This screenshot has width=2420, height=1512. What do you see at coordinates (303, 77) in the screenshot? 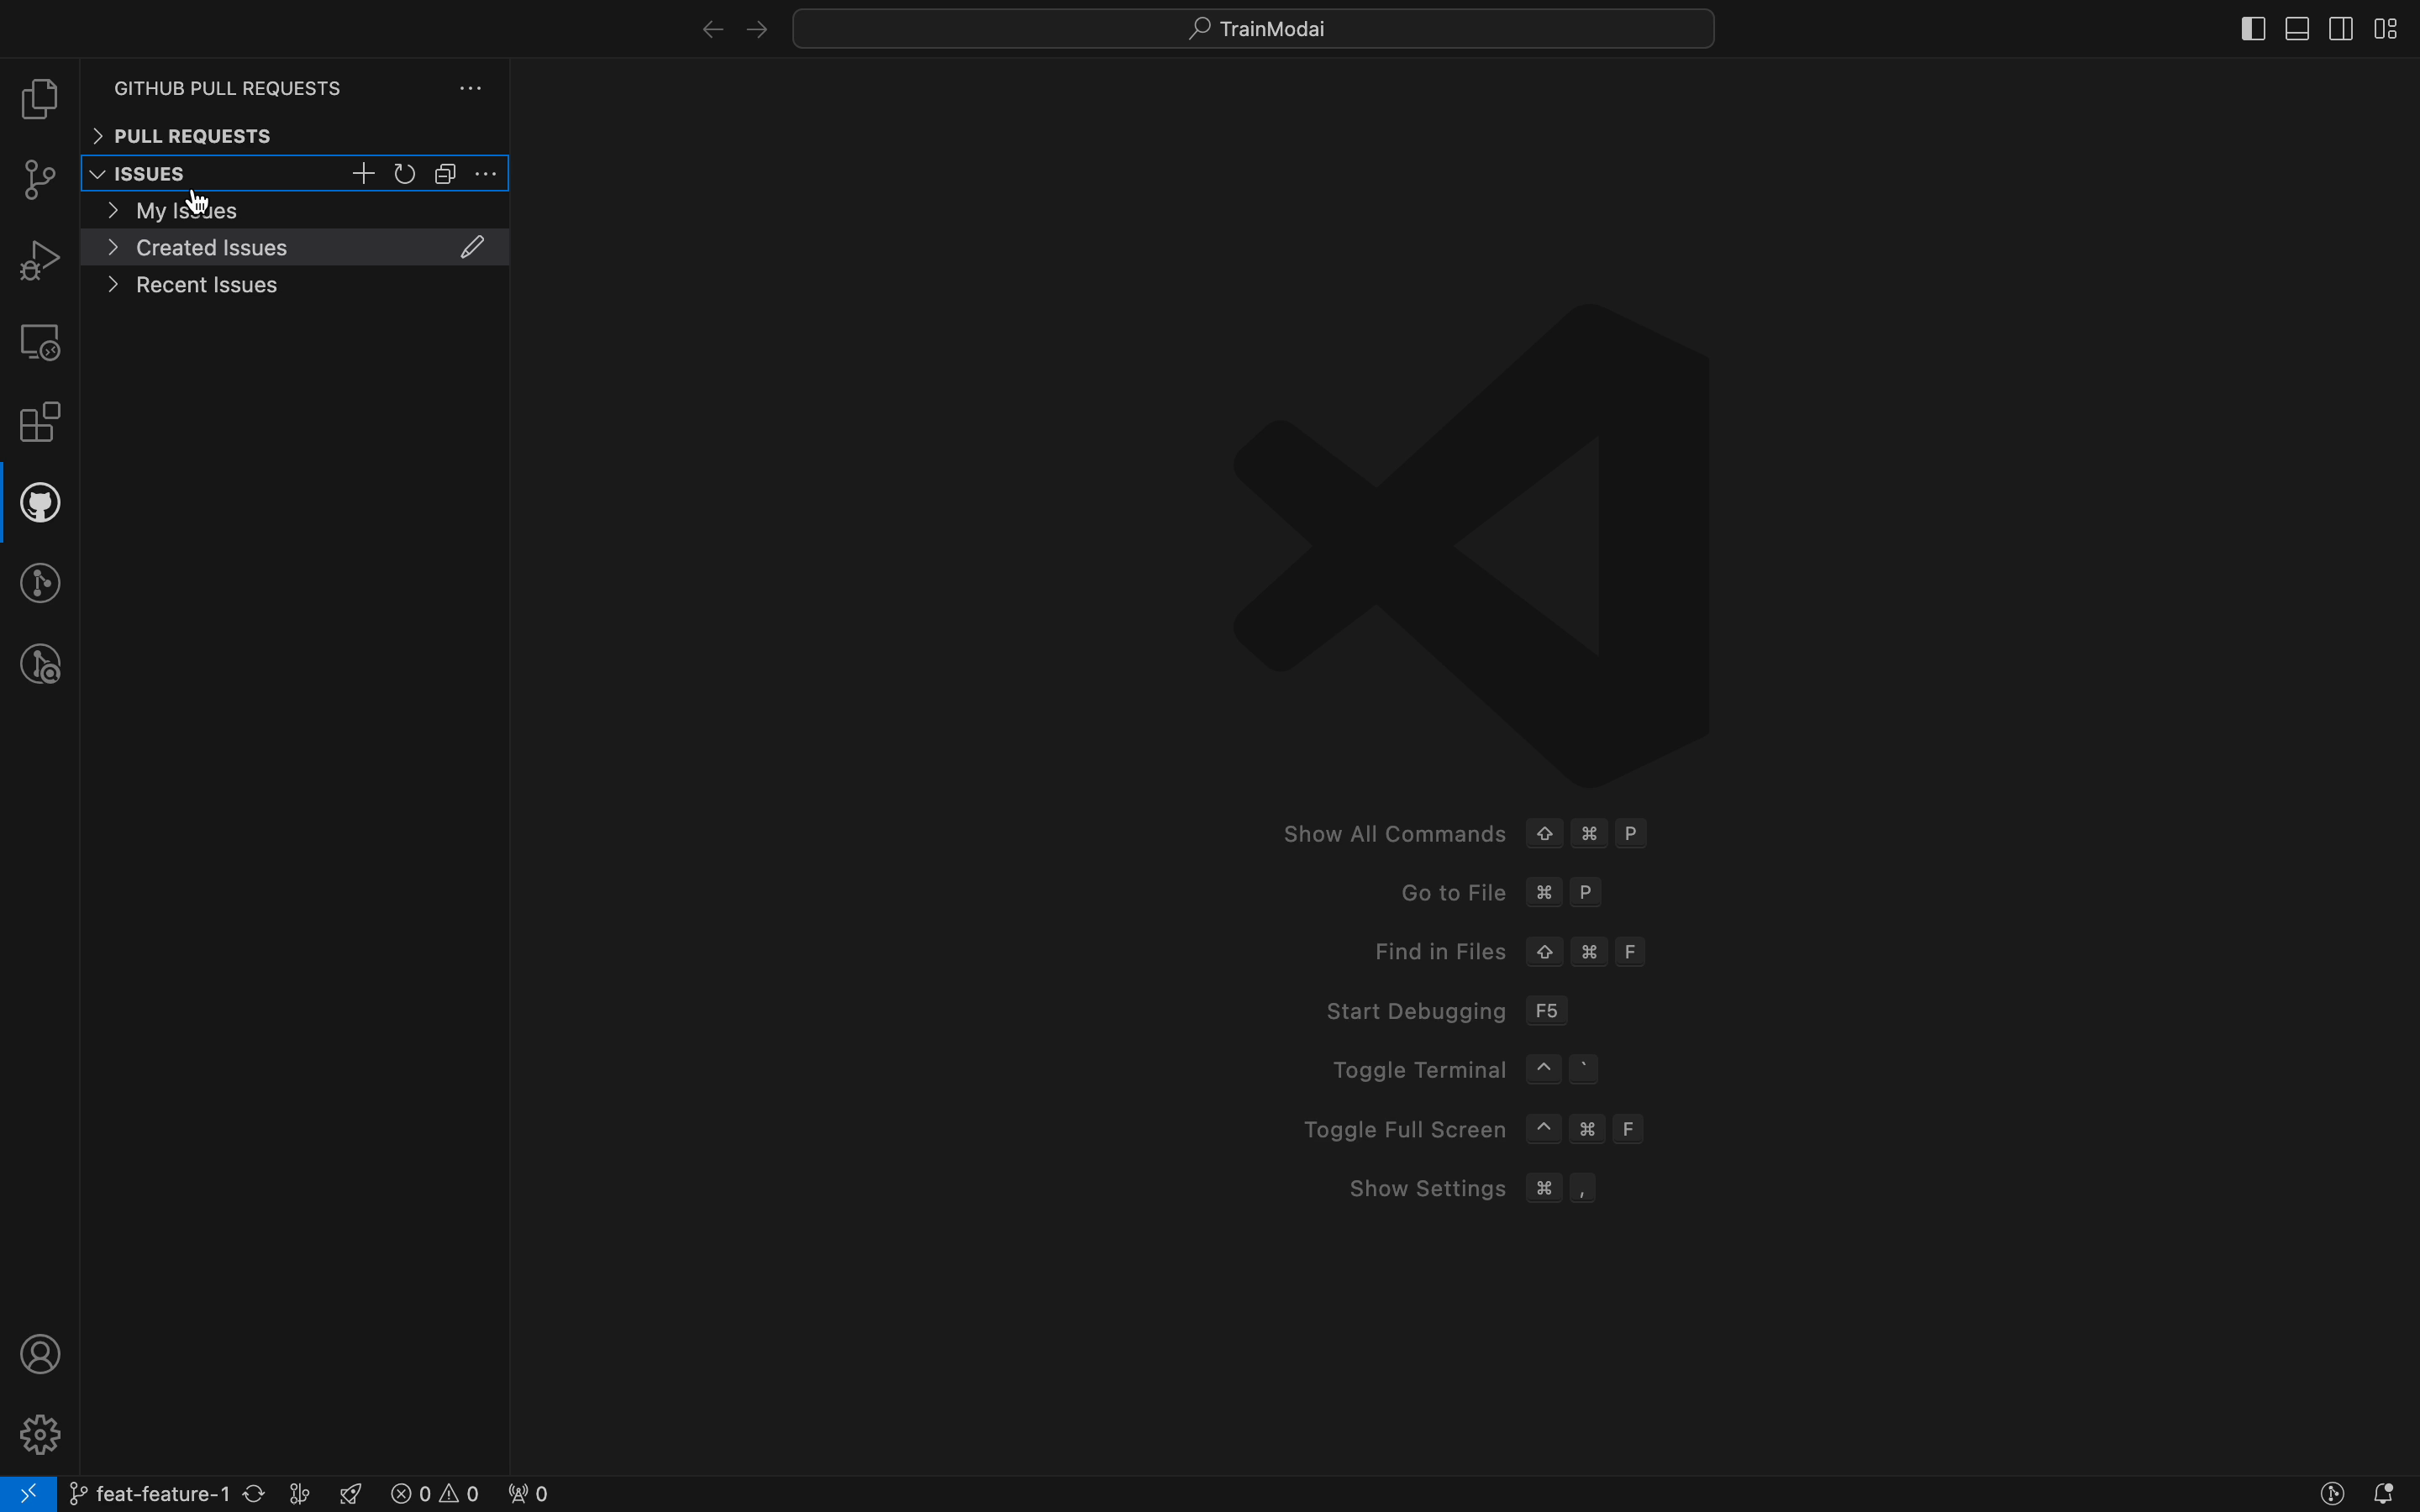
I see `requests` at bounding box center [303, 77].